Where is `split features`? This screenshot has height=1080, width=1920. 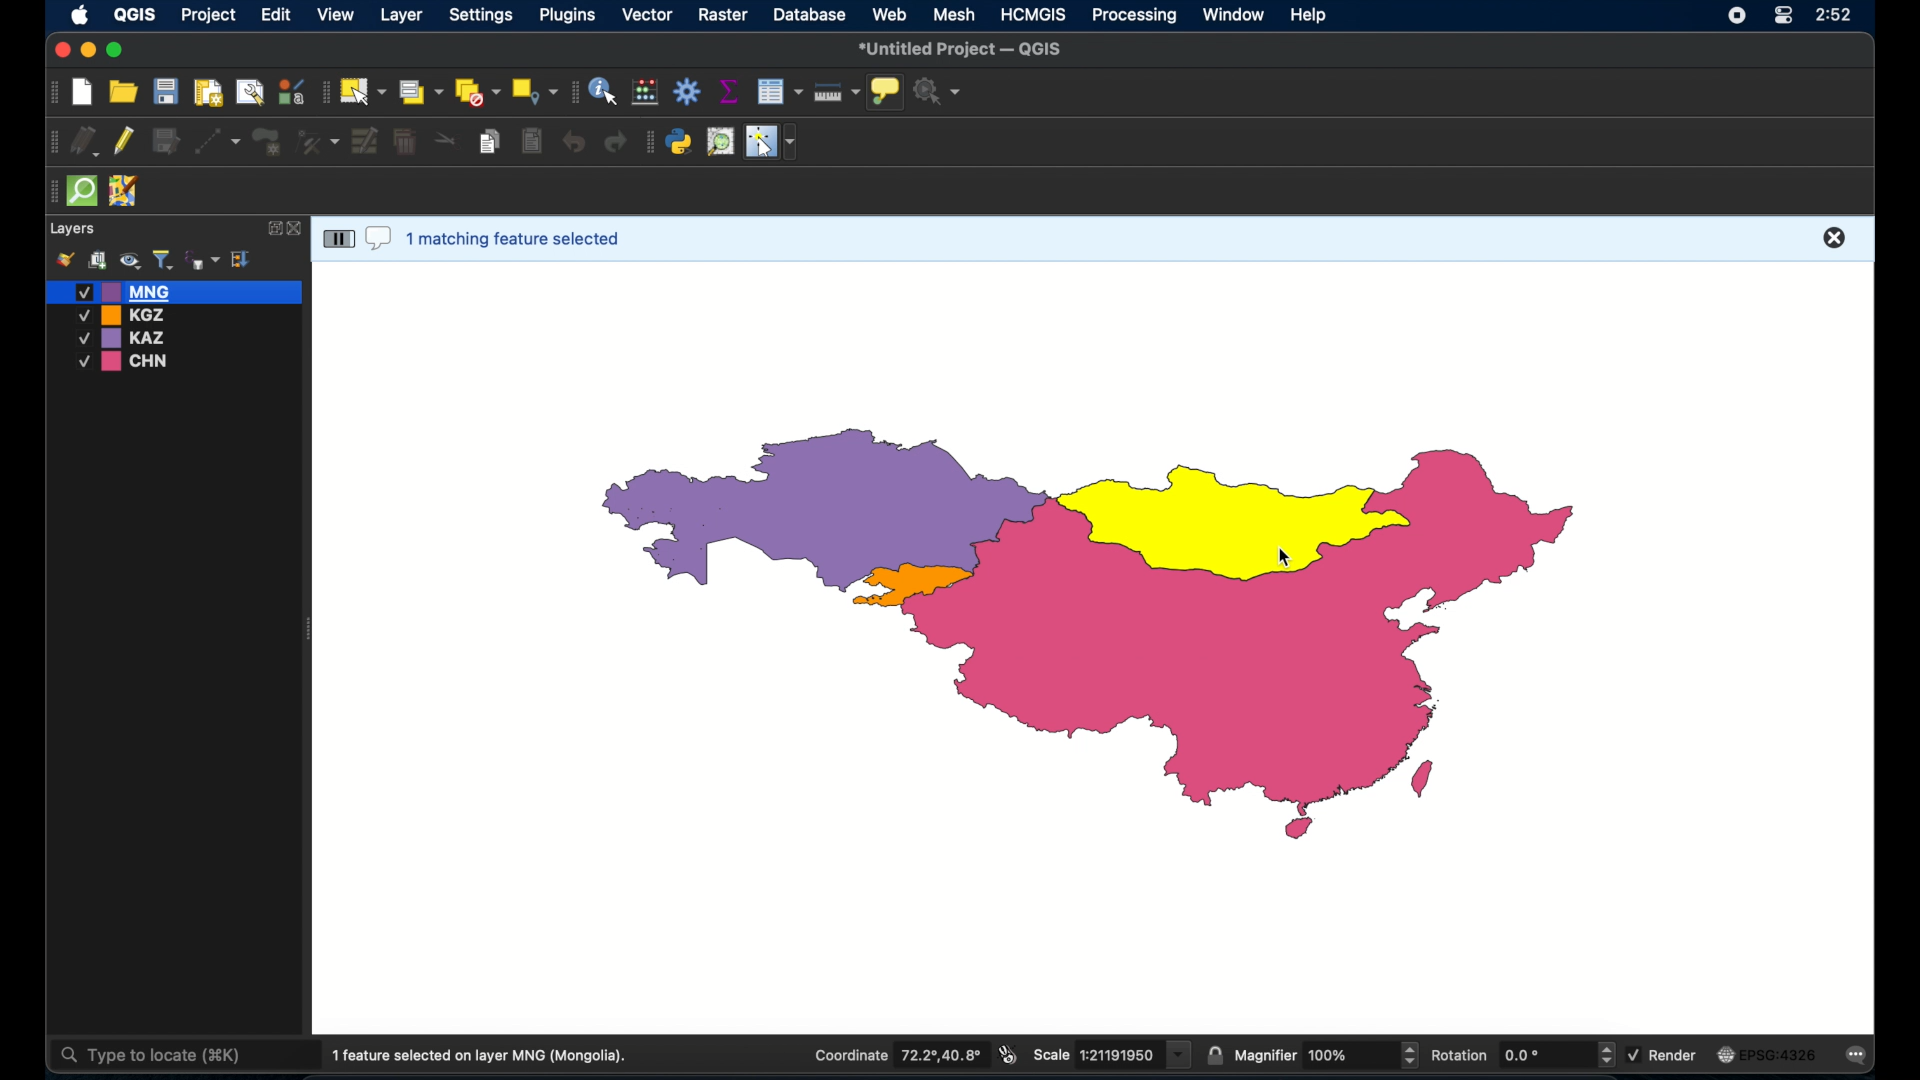 split features is located at coordinates (446, 142).